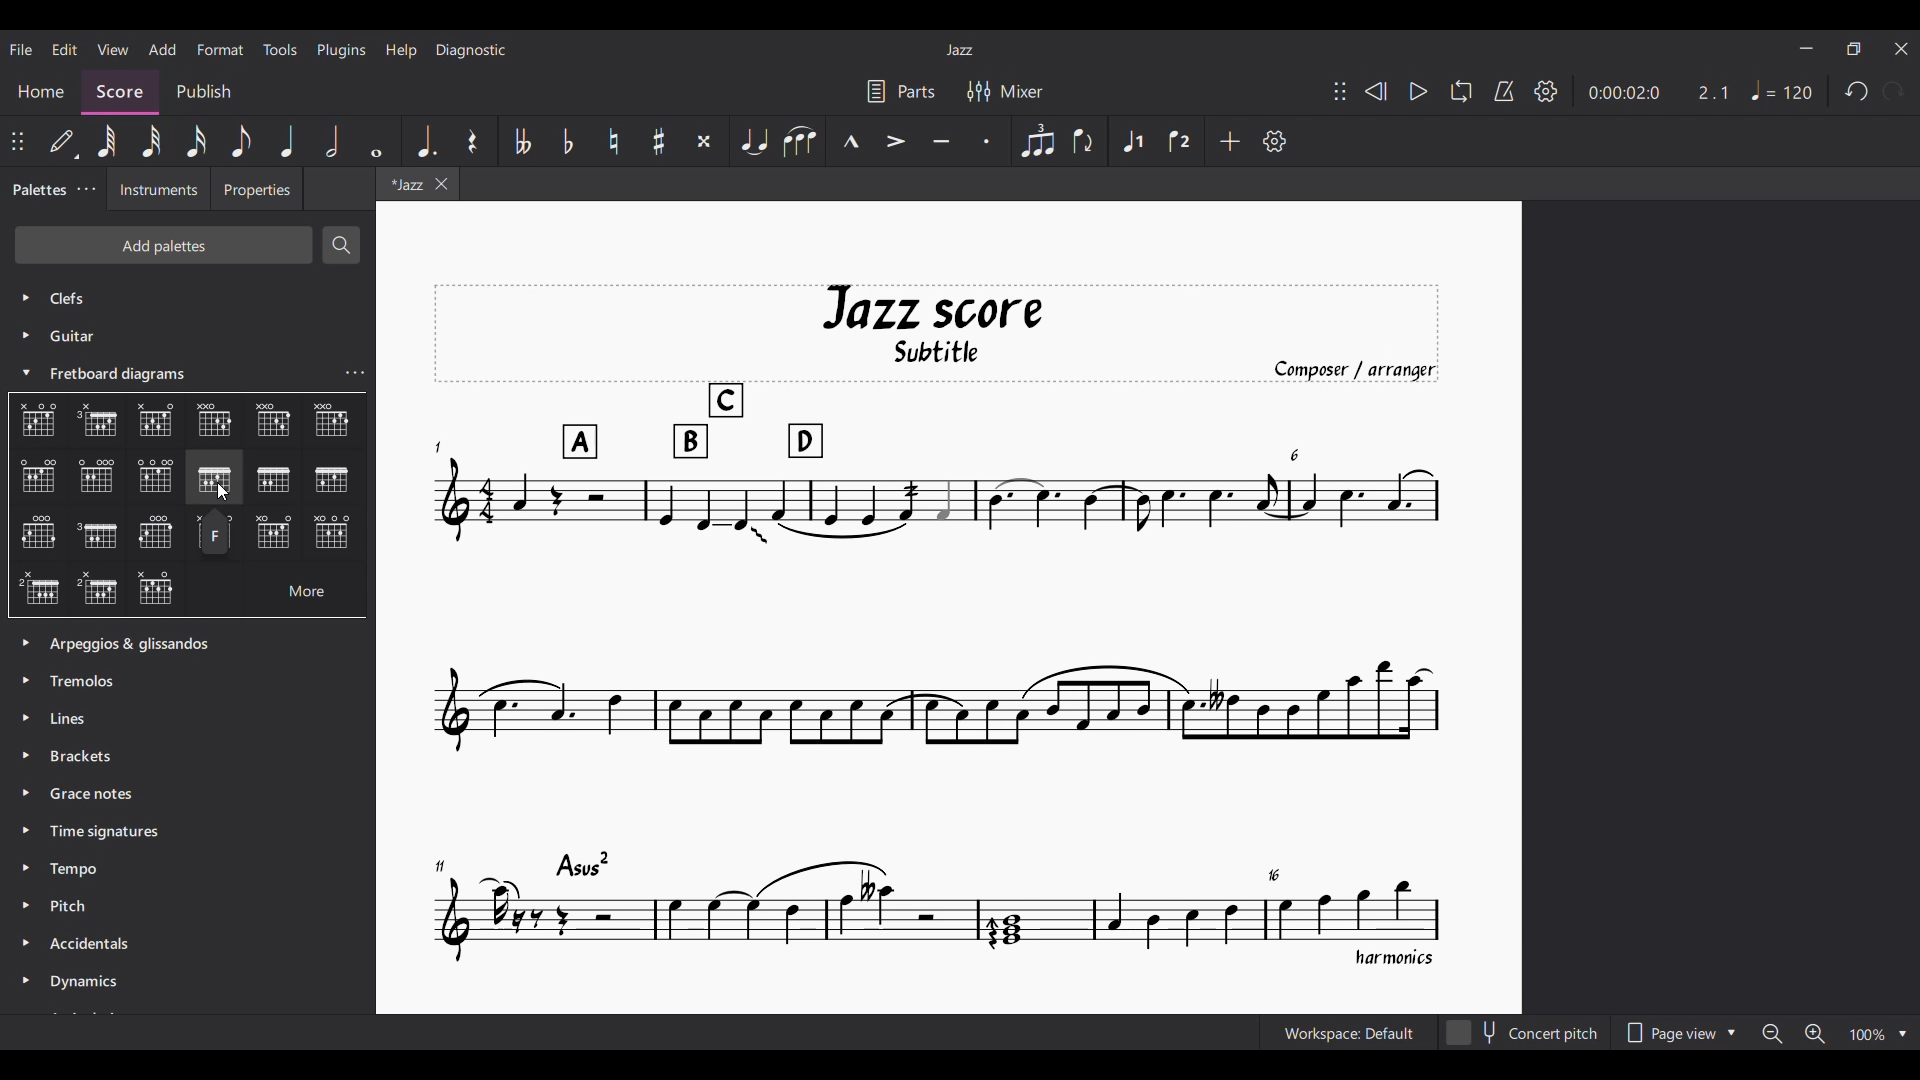 Image resolution: width=1920 pixels, height=1080 pixels. What do you see at coordinates (568, 141) in the screenshot?
I see `Toggle flat` at bounding box center [568, 141].